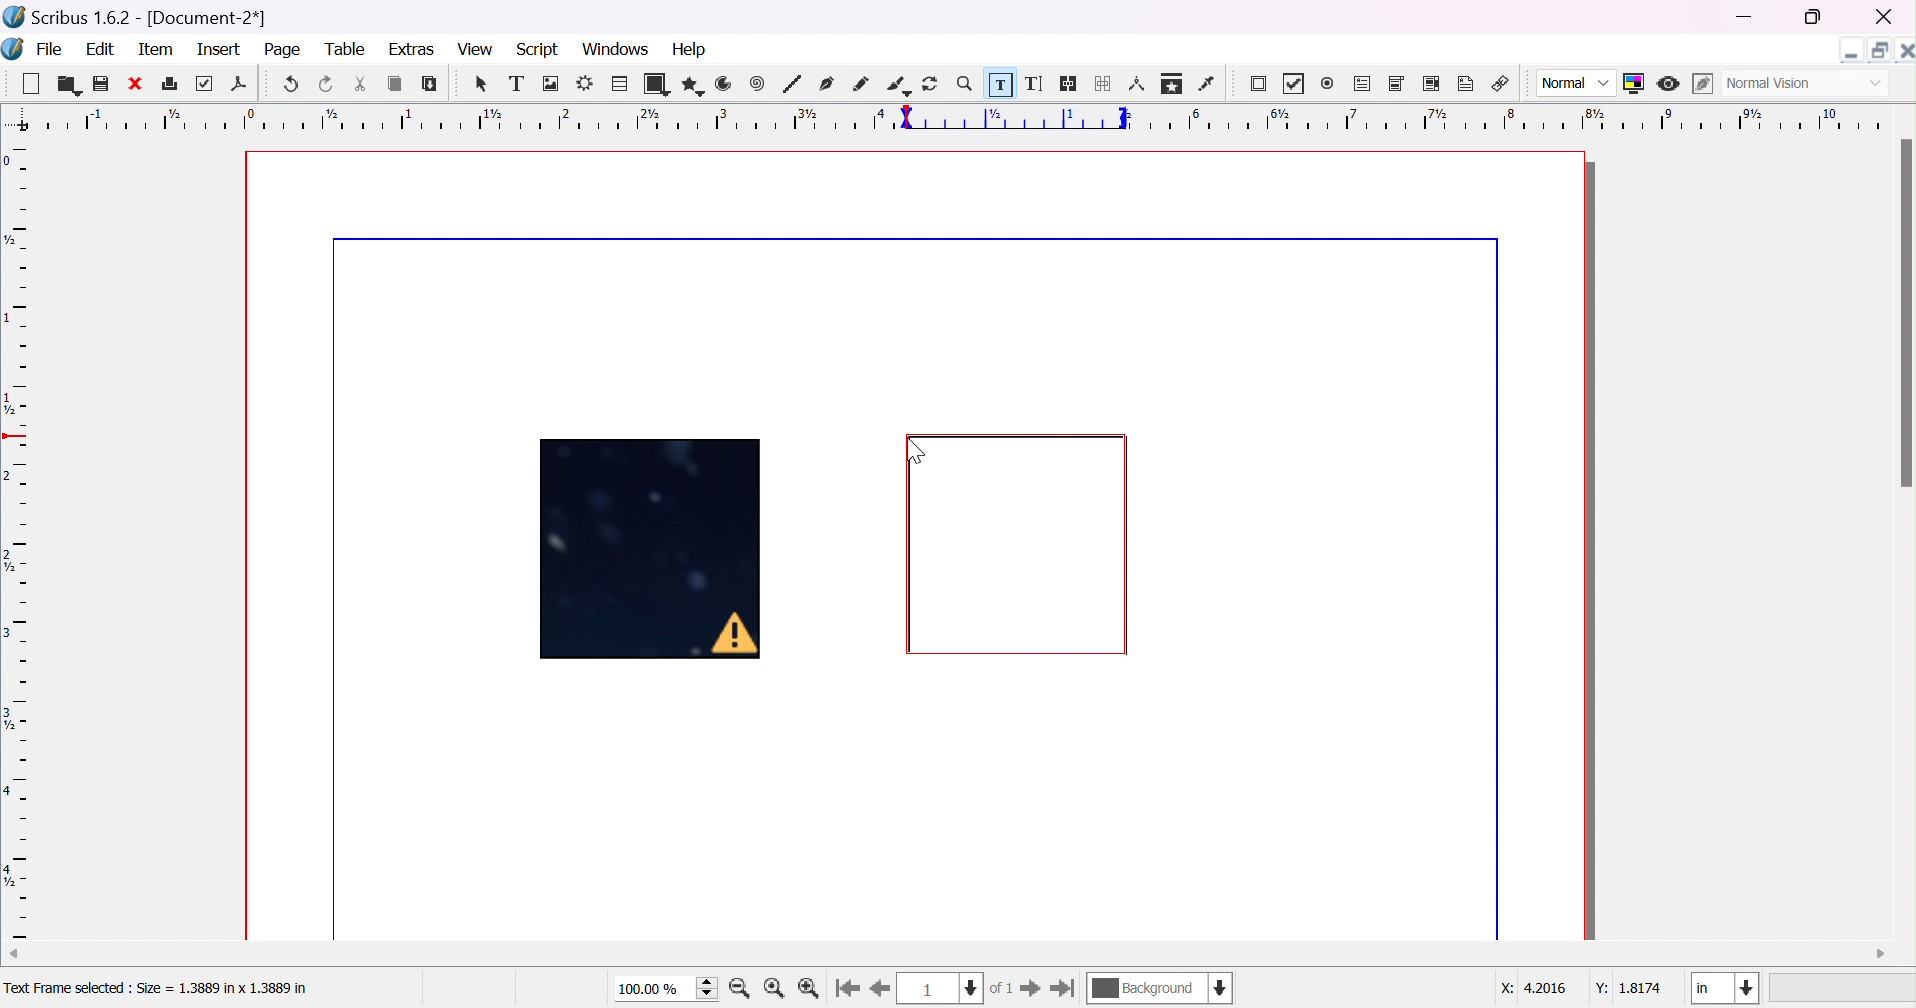  What do you see at coordinates (1577, 84) in the screenshot?
I see `normal` at bounding box center [1577, 84].